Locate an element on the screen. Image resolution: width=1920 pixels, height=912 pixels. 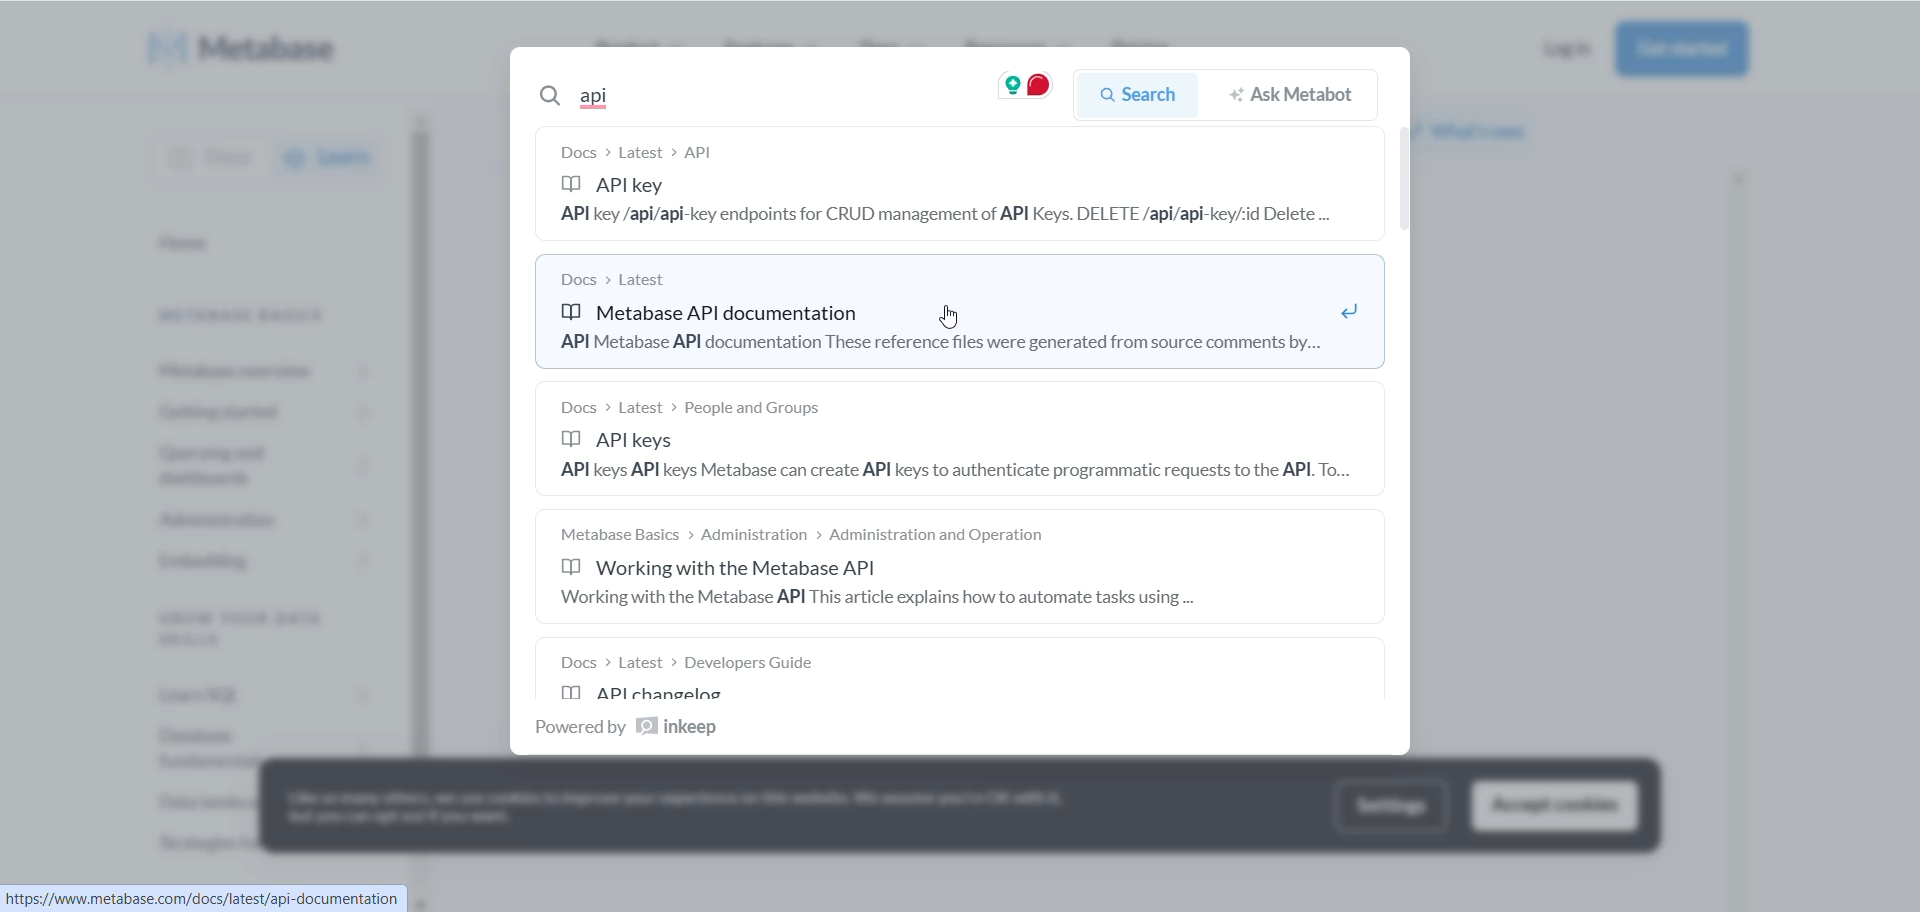
API changing documentation is located at coordinates (959, 674).